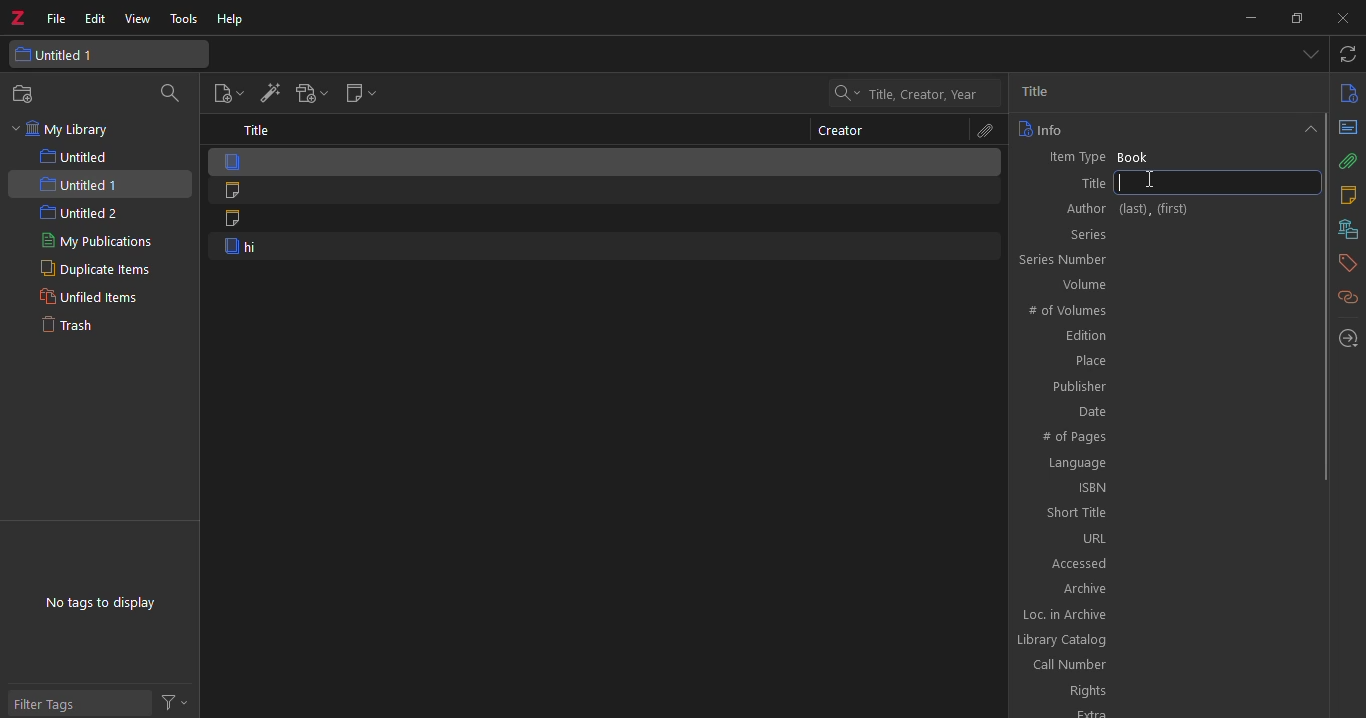 Image resolution: width=1366 pixels, height=718 pixels. Describe the element at coordinates (1162, 614) in the screenshot. I see `loc. in archive` at that location.